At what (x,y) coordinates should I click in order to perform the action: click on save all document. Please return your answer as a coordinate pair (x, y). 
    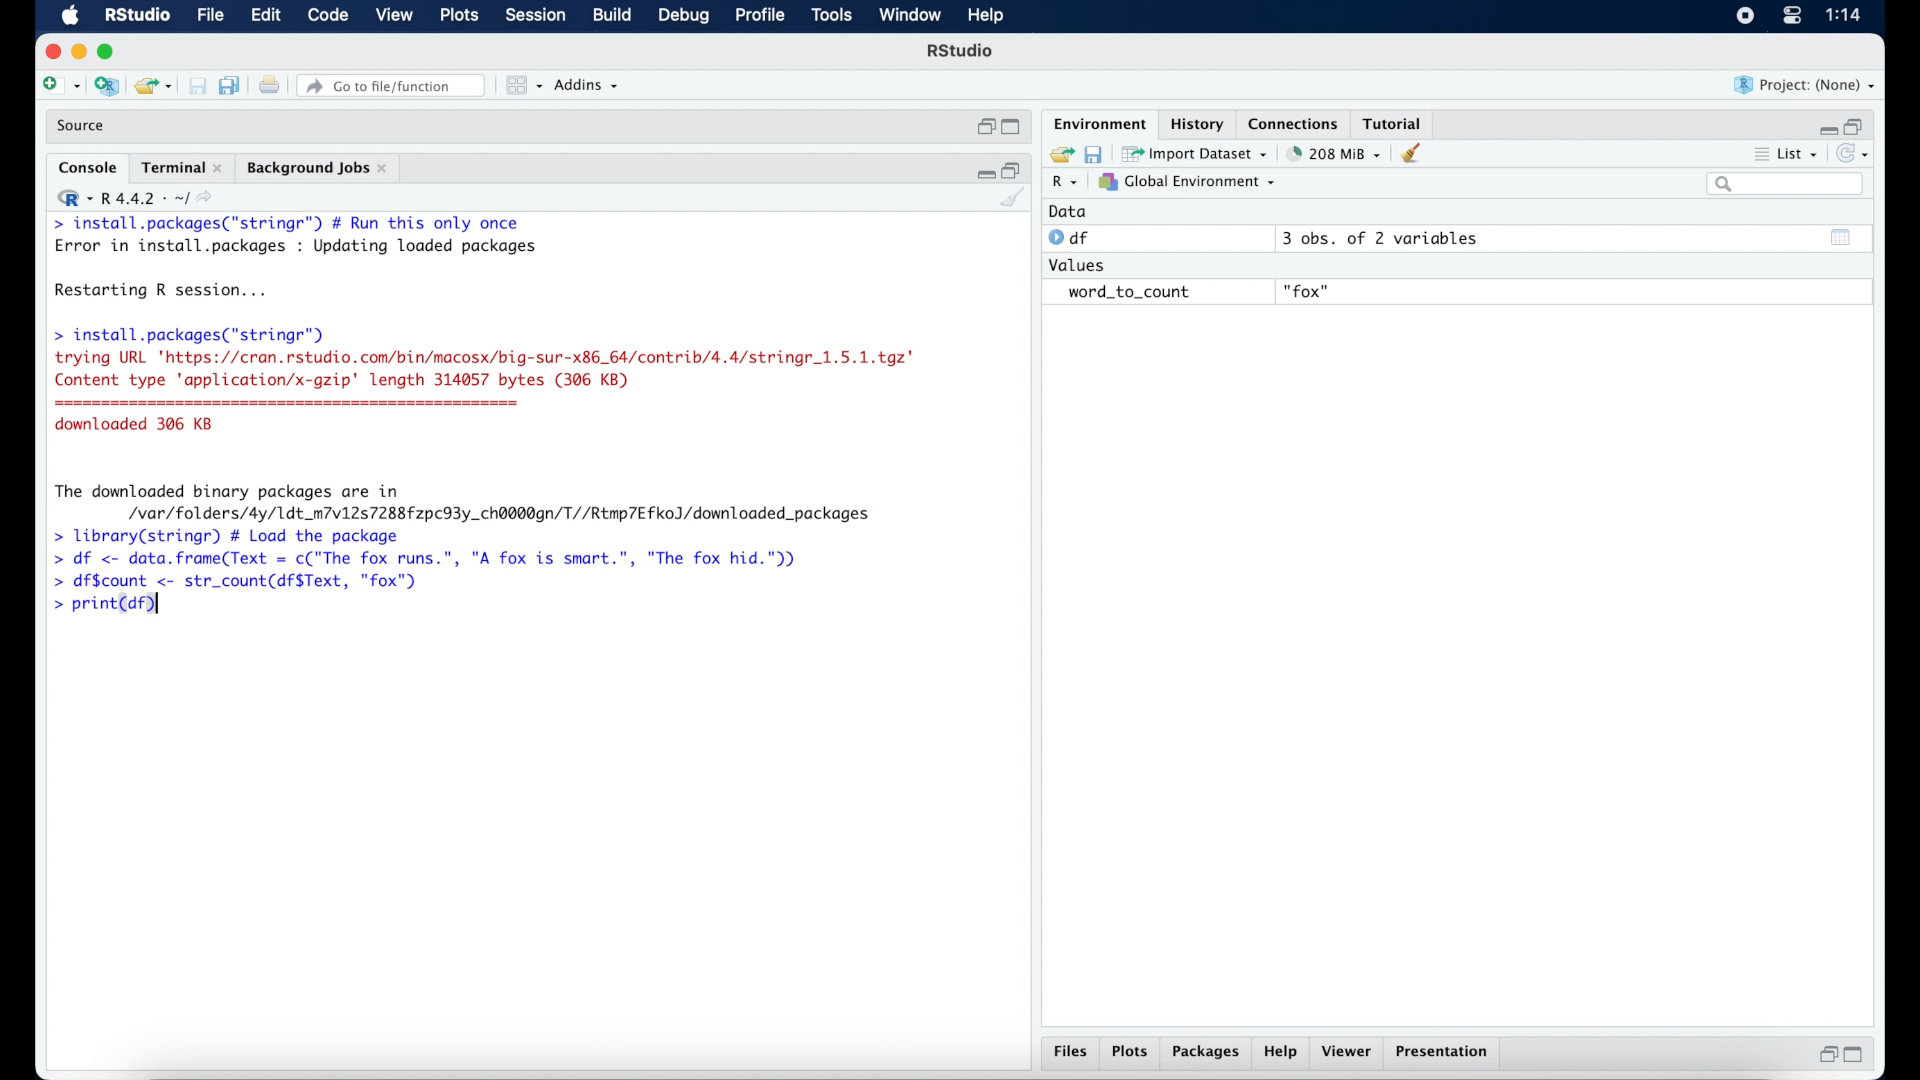
    Looking at the image, I should click on (234, 87).